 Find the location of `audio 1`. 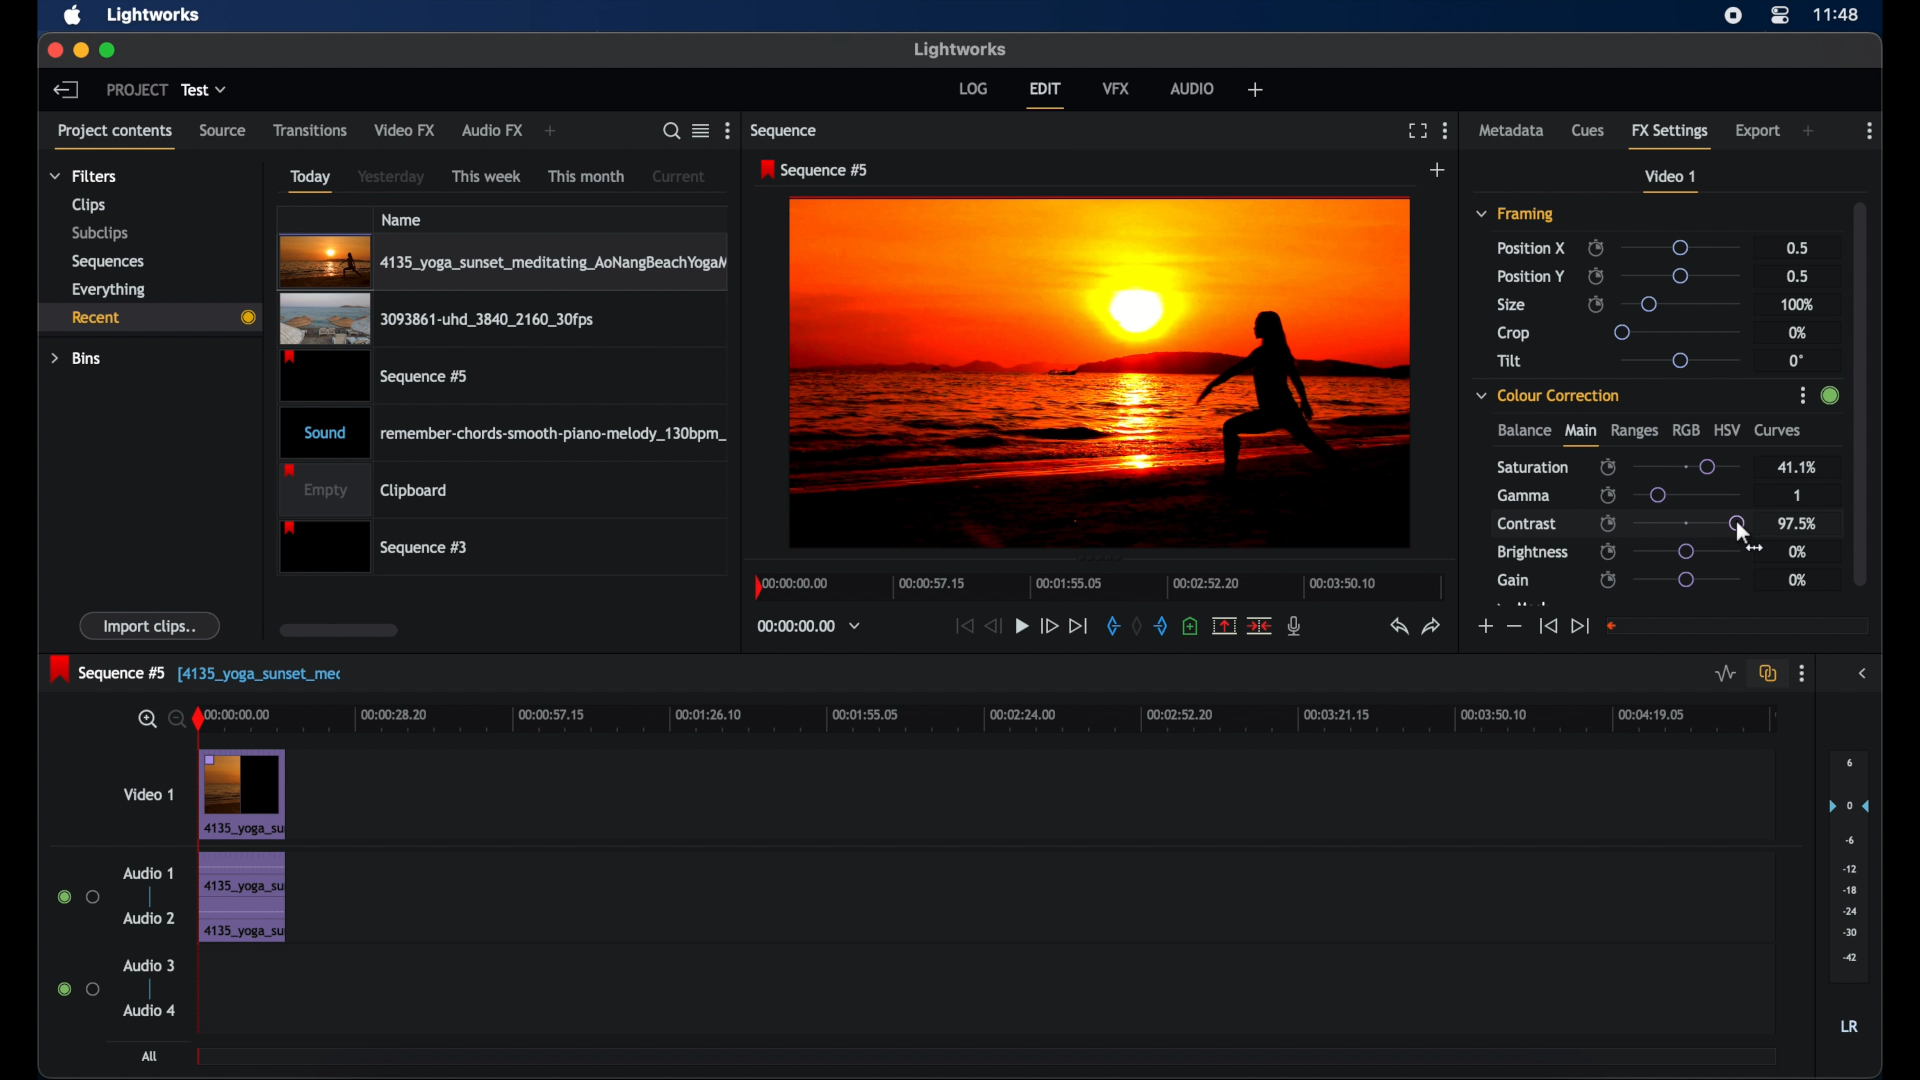

audio 1 is located at coordinates (148, 873).